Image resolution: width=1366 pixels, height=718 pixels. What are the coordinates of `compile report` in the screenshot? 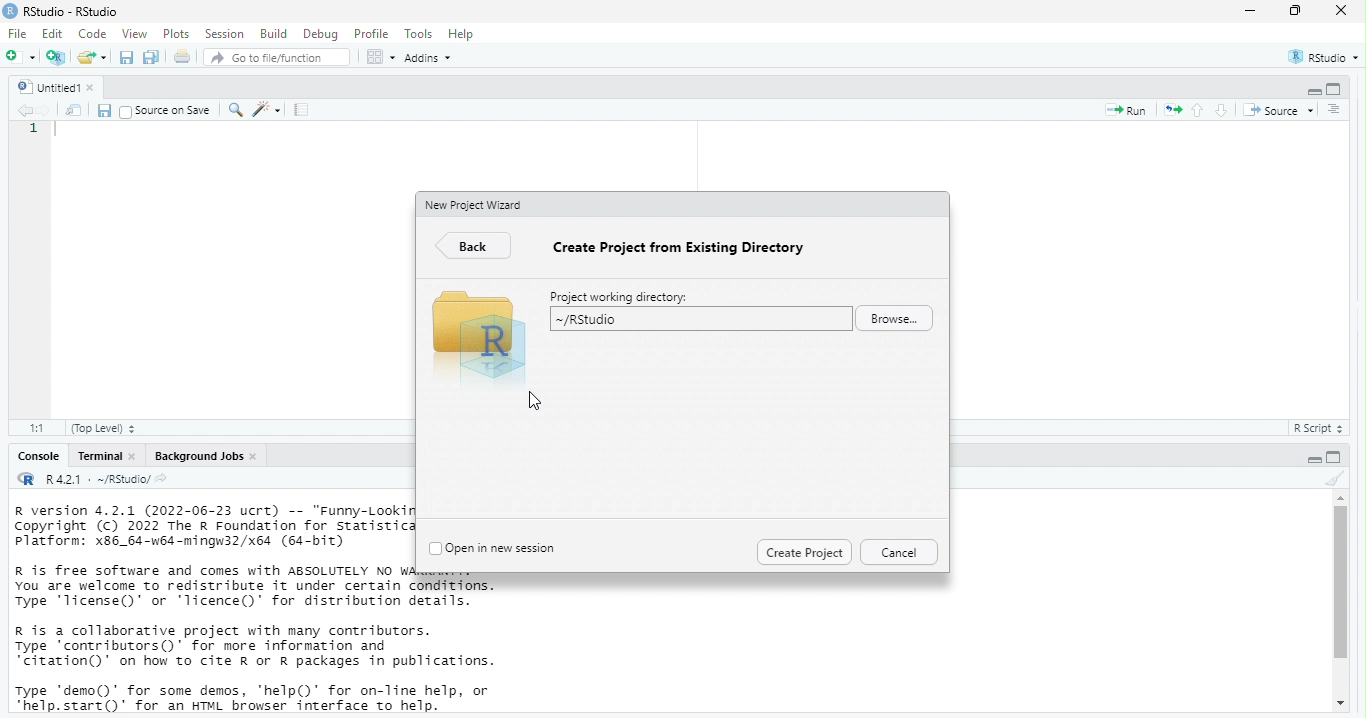 It's located at (303, 110).